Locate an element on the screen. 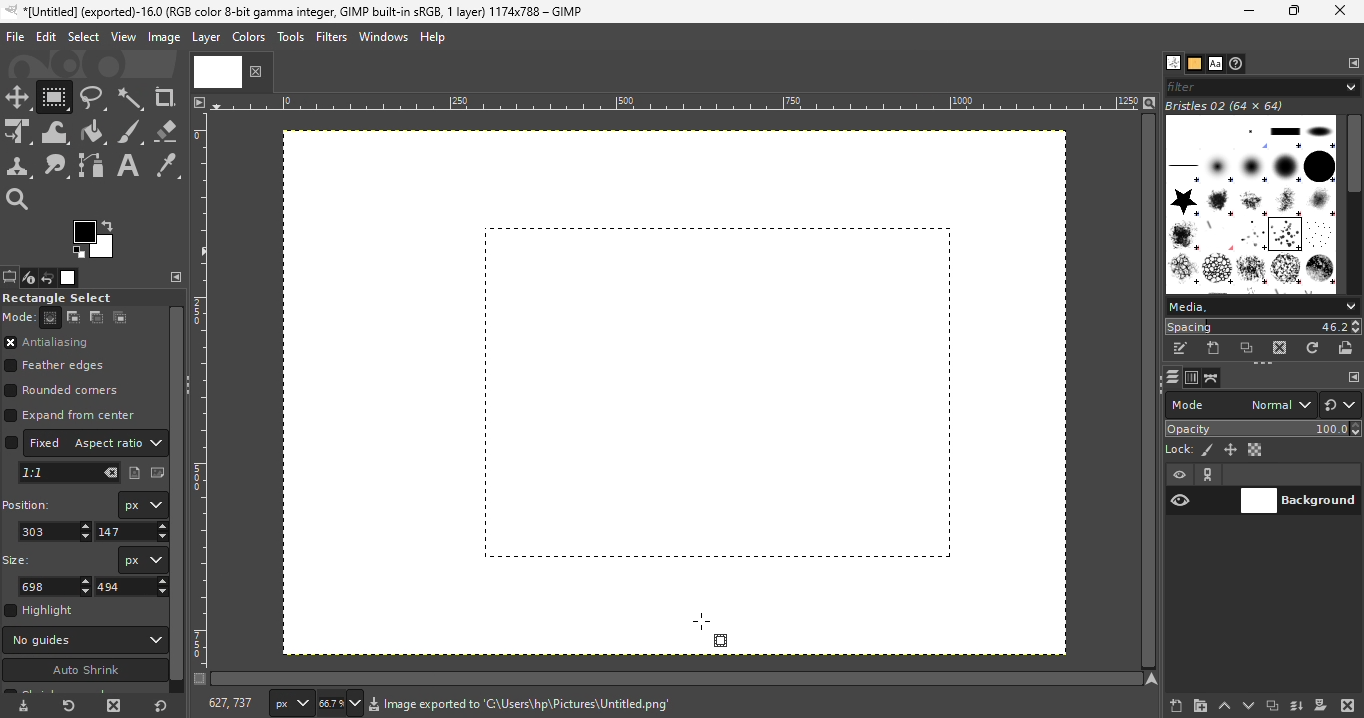 Image resolution: width=1364 pixels, height=718 pixels. Spacing      46.2 is located at coordinates (1263, 326).